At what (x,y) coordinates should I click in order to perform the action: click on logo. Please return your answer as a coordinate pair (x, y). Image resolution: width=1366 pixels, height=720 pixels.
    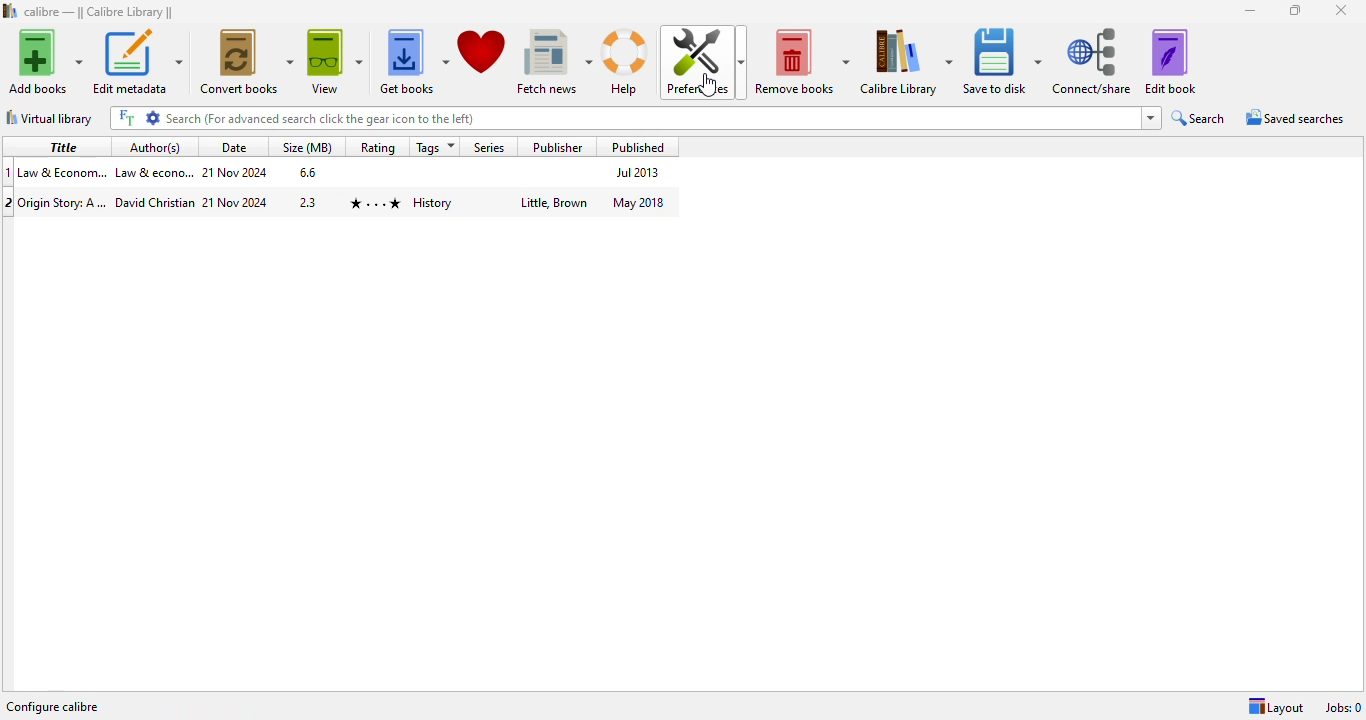
    Looking at the image, I should click on (11, 10).